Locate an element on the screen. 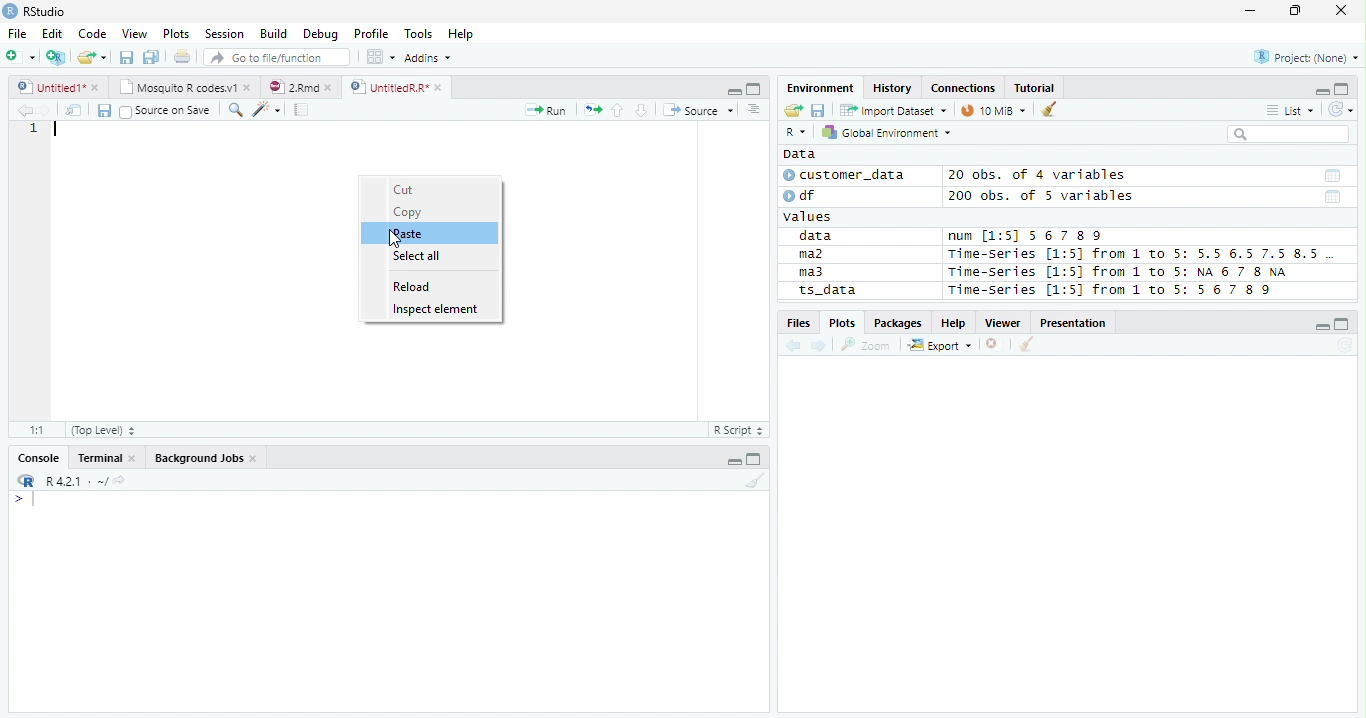  Tutorial is located at coordinates (1035, 87).